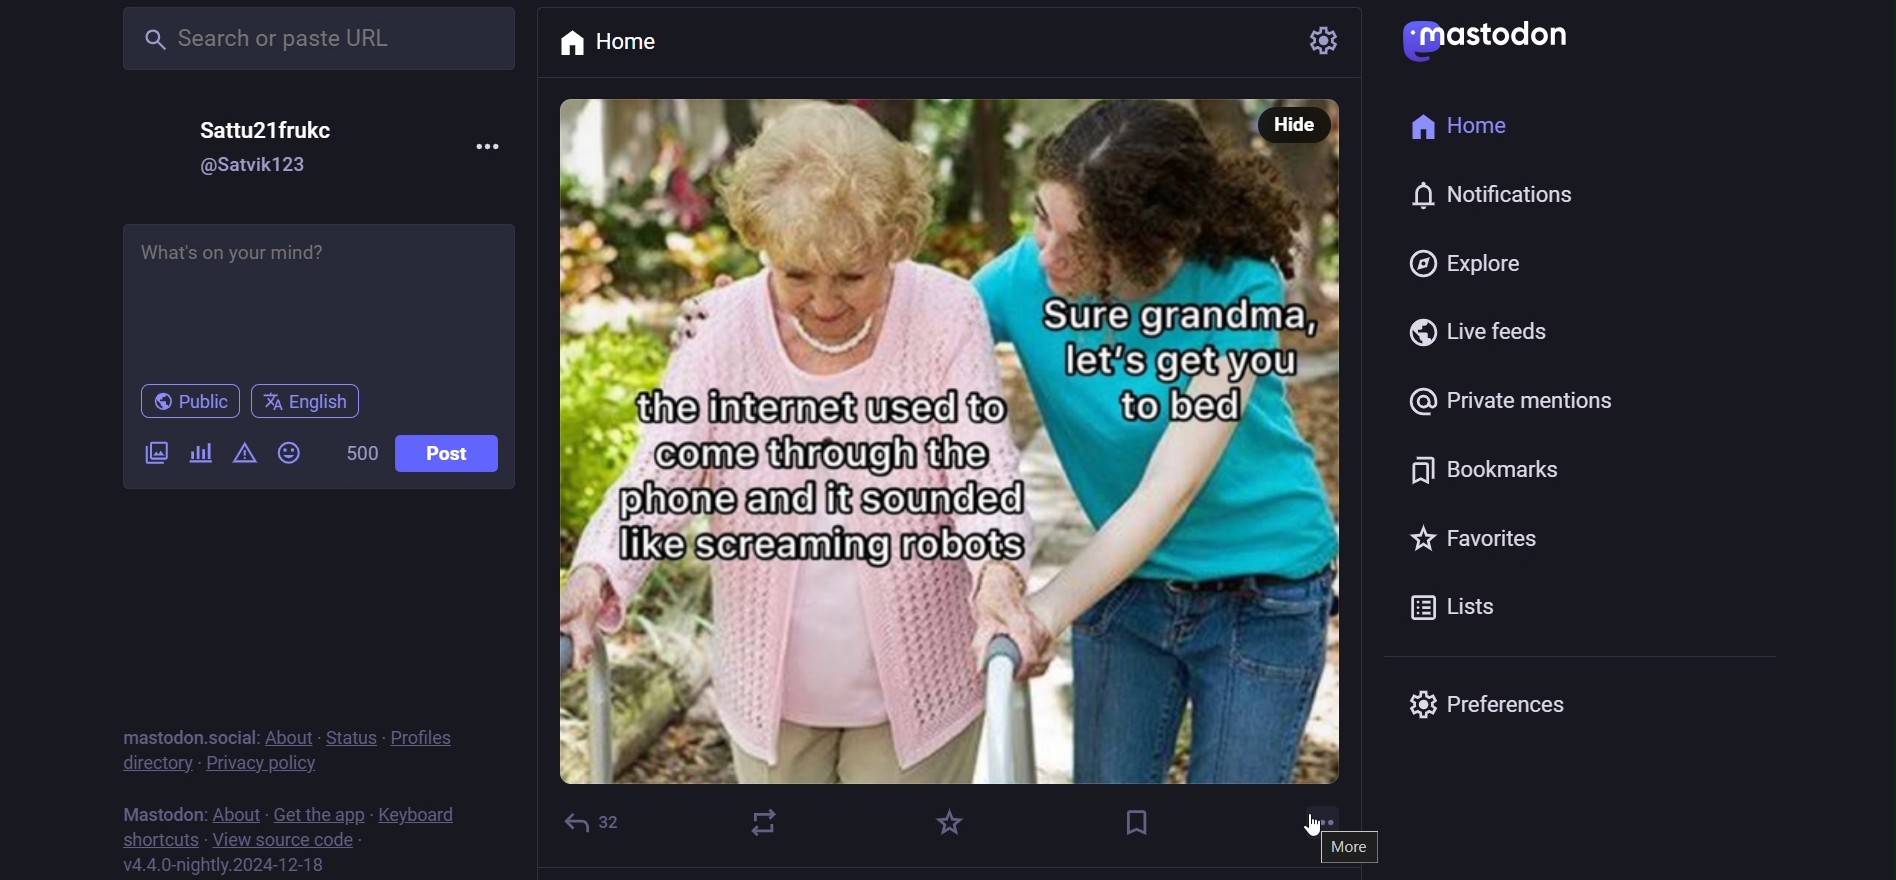  What do you see at coordinates (415, 815) in the screenshot?
I see `keyboard` at bounding box center [415, 815].